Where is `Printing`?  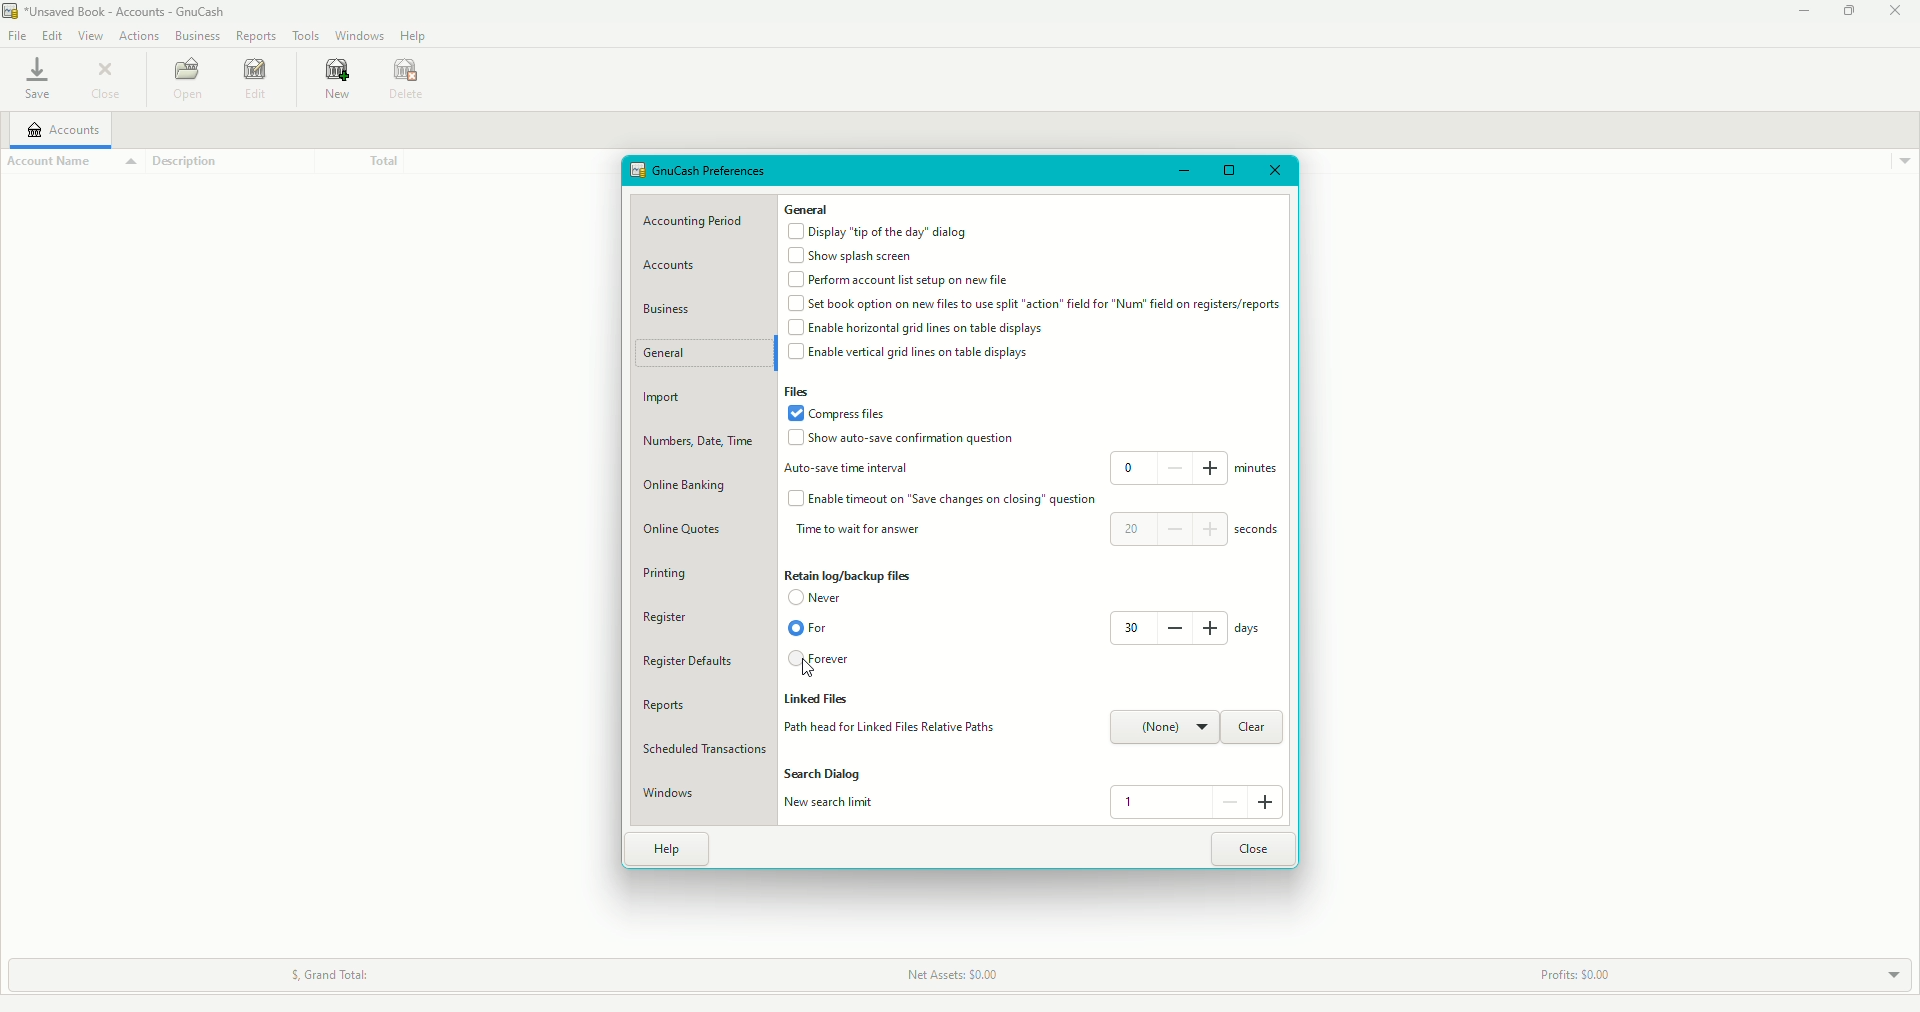
Printing is located at coordinates (664, 573).